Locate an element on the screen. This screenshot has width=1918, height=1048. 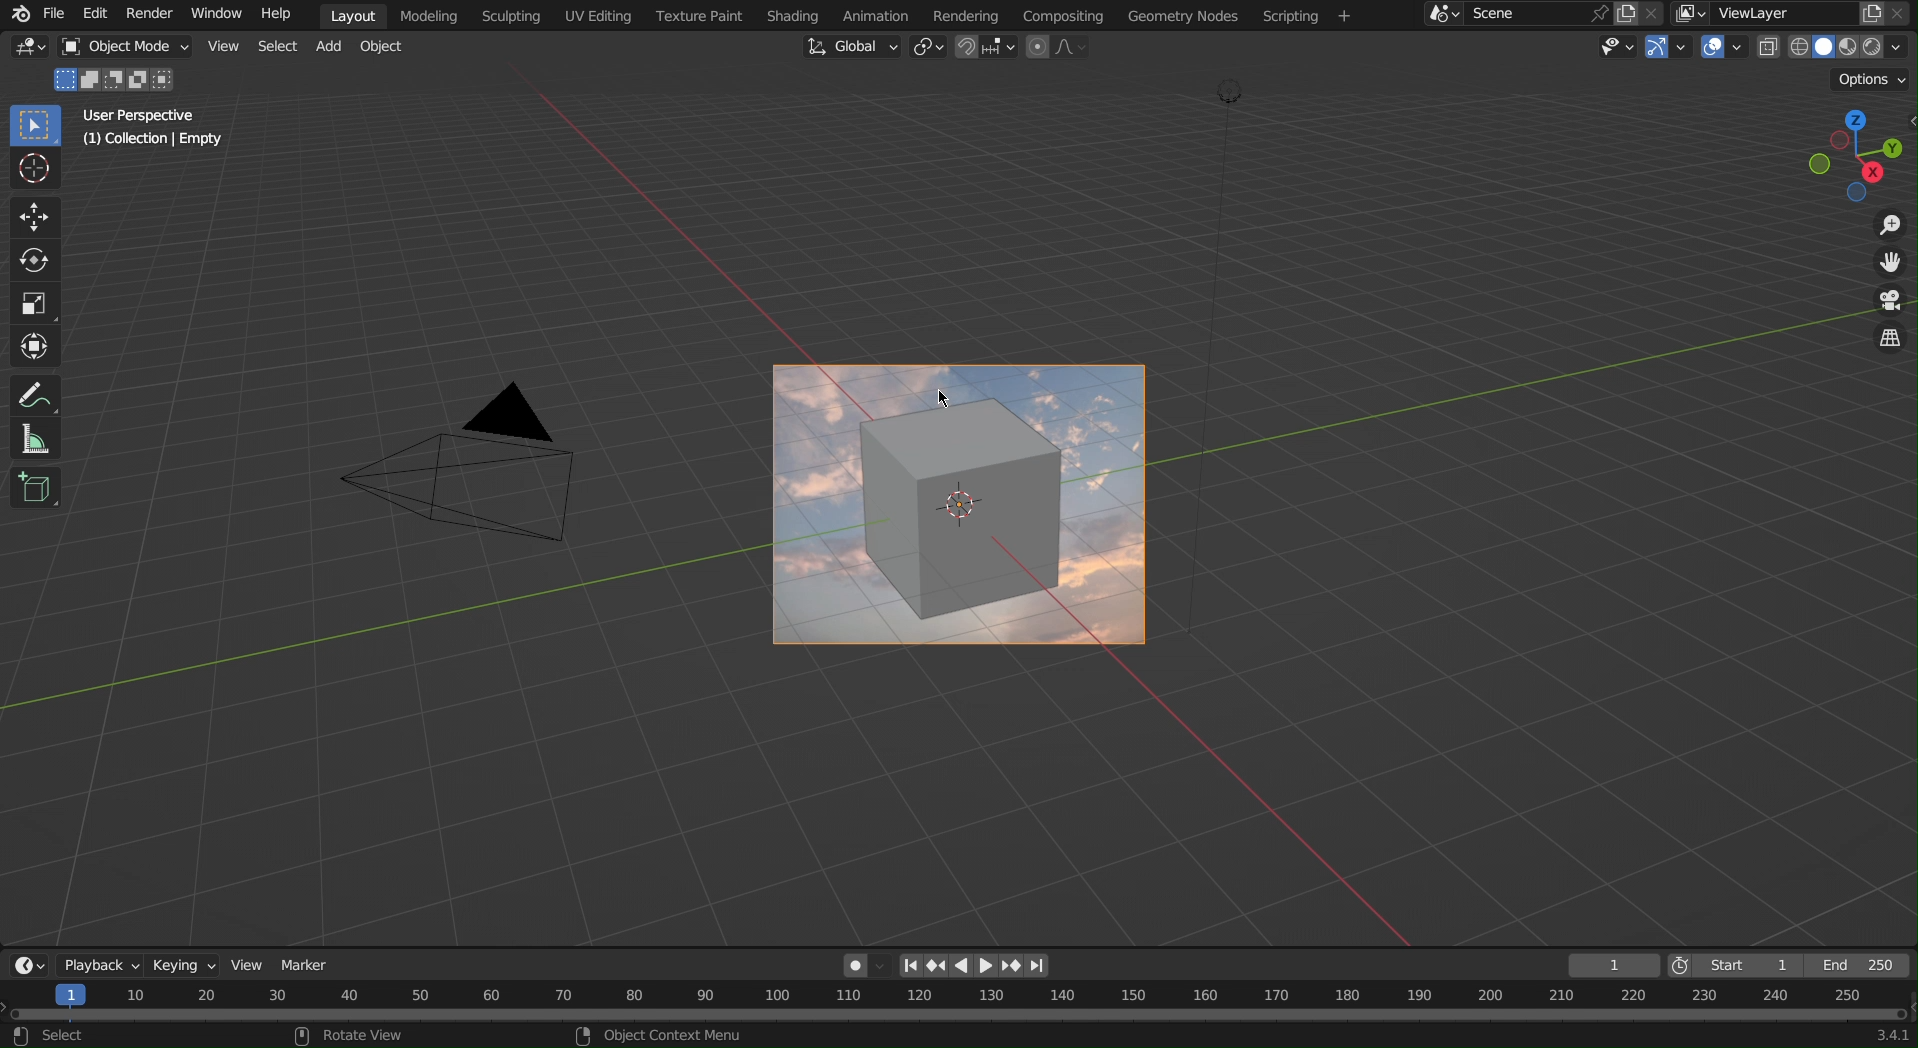
Global is located at coordinates (850, 48).